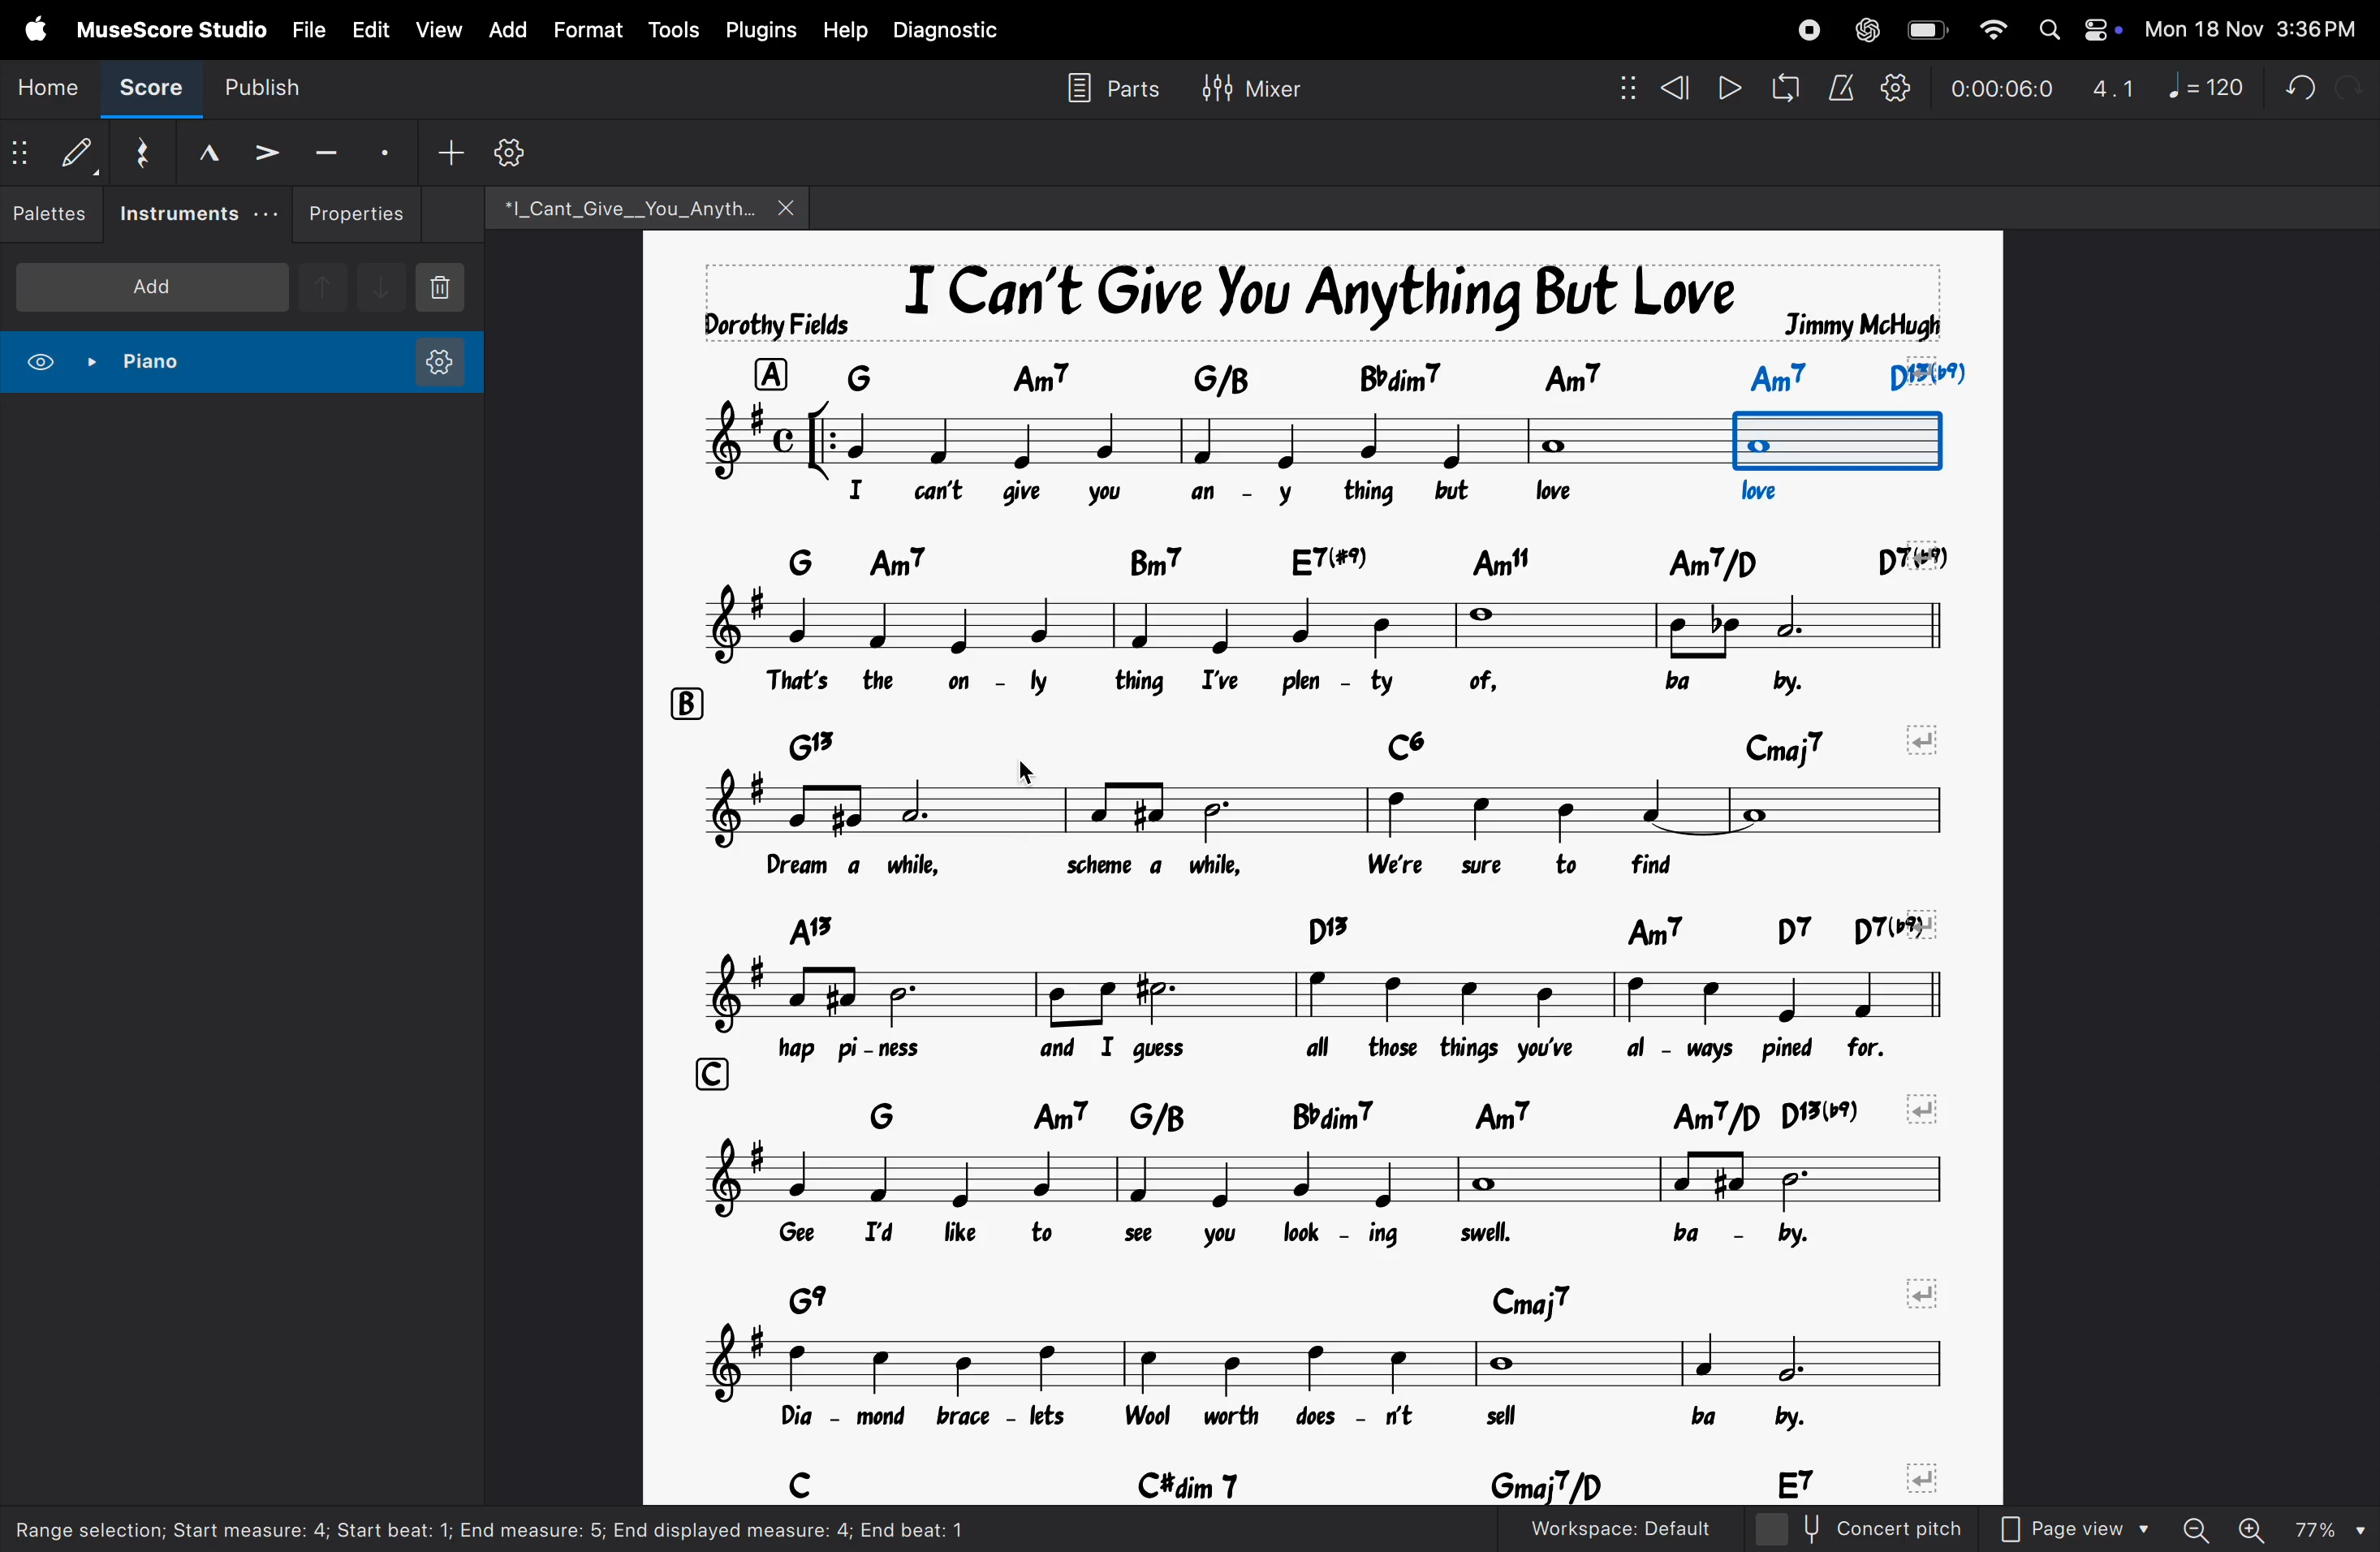 This screenshot has height=1552, width=2380. Describe the element at coordinates (1345, 1477) in the screenshot. I see `chord symbols` at that location.